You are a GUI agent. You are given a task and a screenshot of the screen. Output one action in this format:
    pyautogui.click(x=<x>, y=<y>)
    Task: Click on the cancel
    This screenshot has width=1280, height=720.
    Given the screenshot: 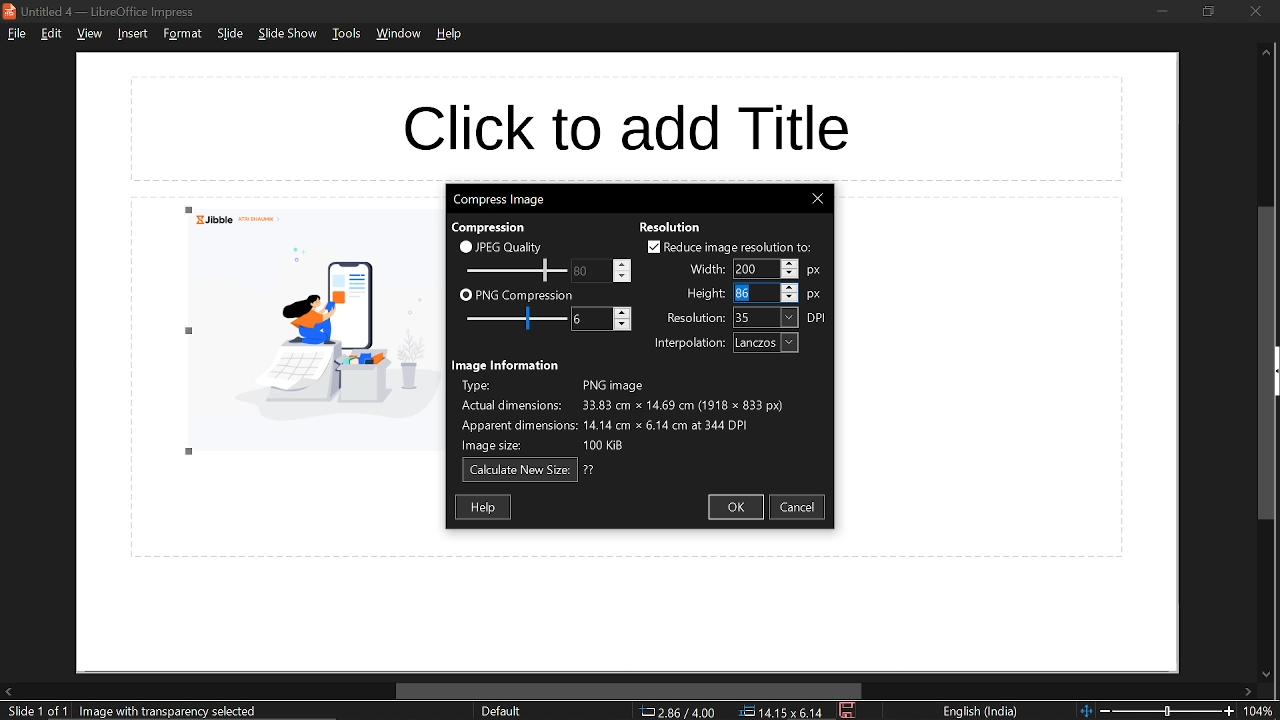 What is the action you would take?
    pyautogui.click(x=800, y=507)
    